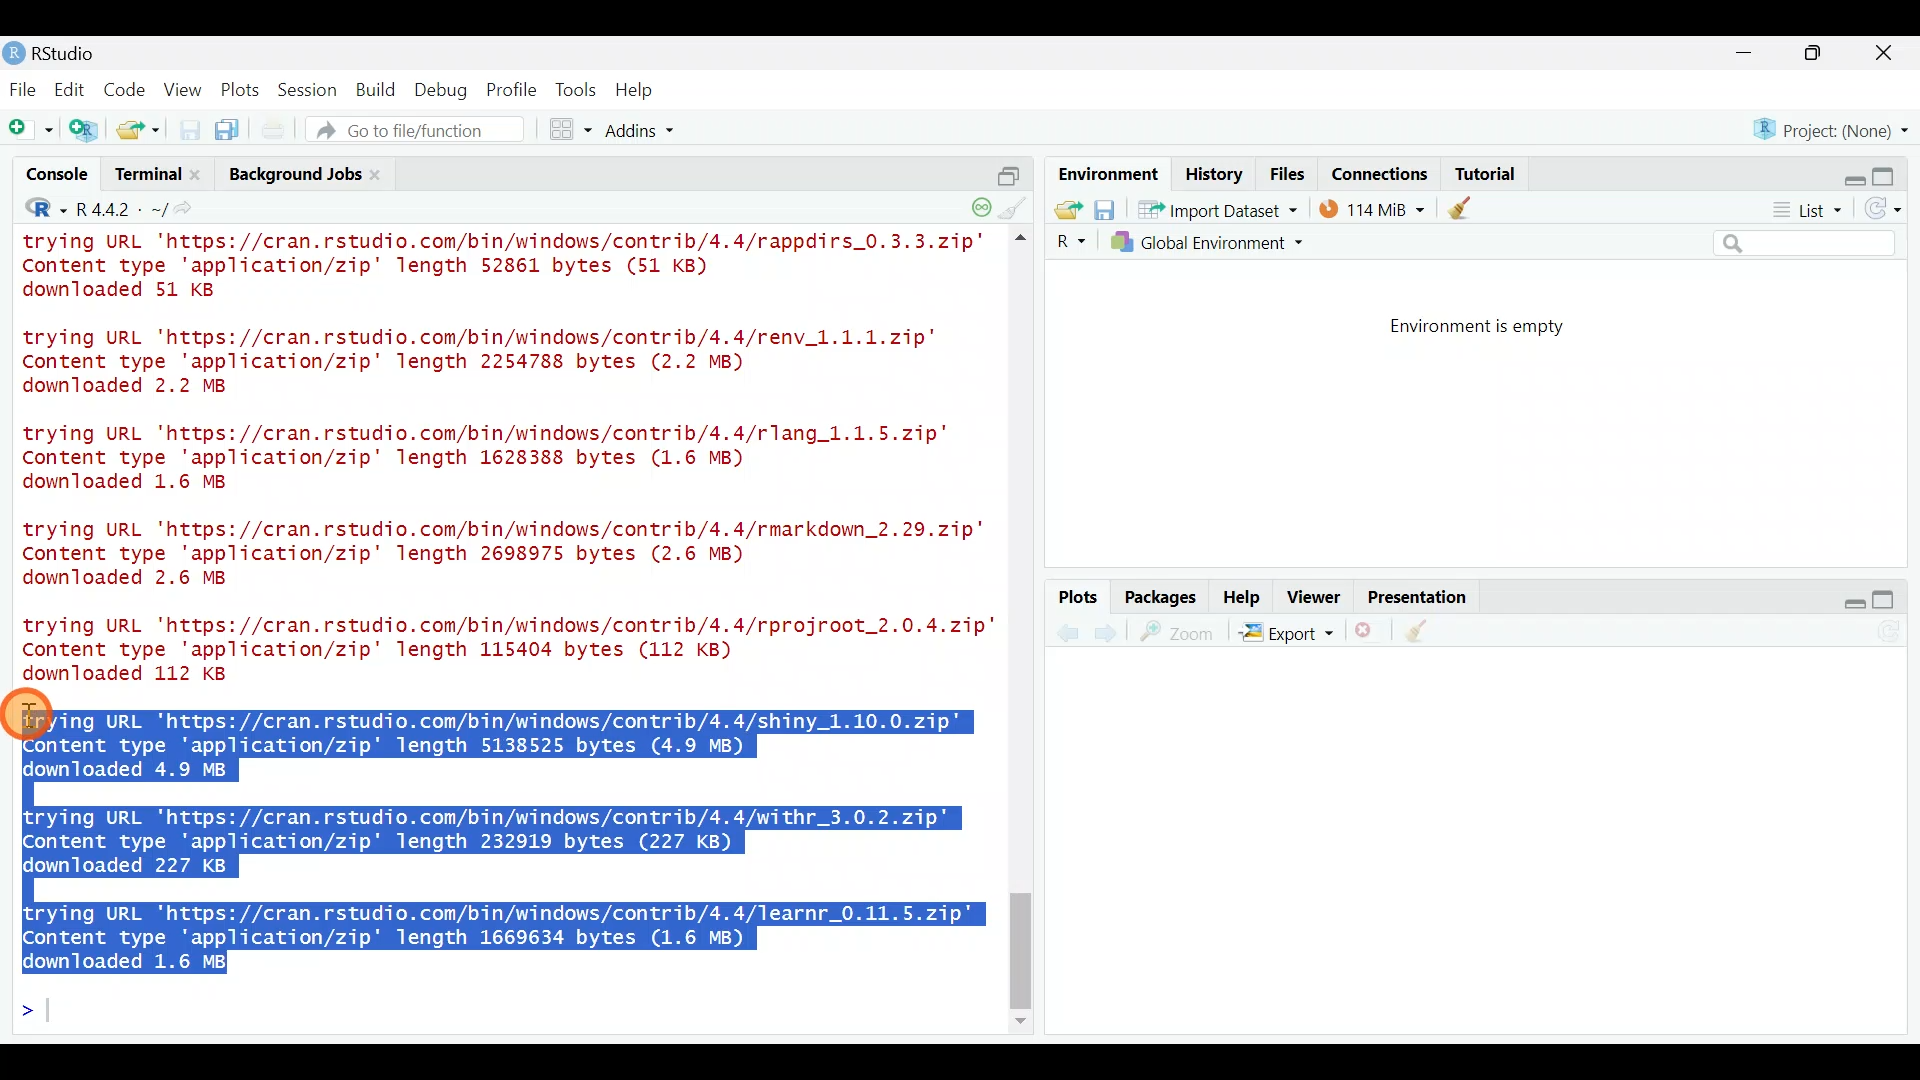  Describe the element at coordinates (23, 89) in the screenshot. I see `File` at that location.